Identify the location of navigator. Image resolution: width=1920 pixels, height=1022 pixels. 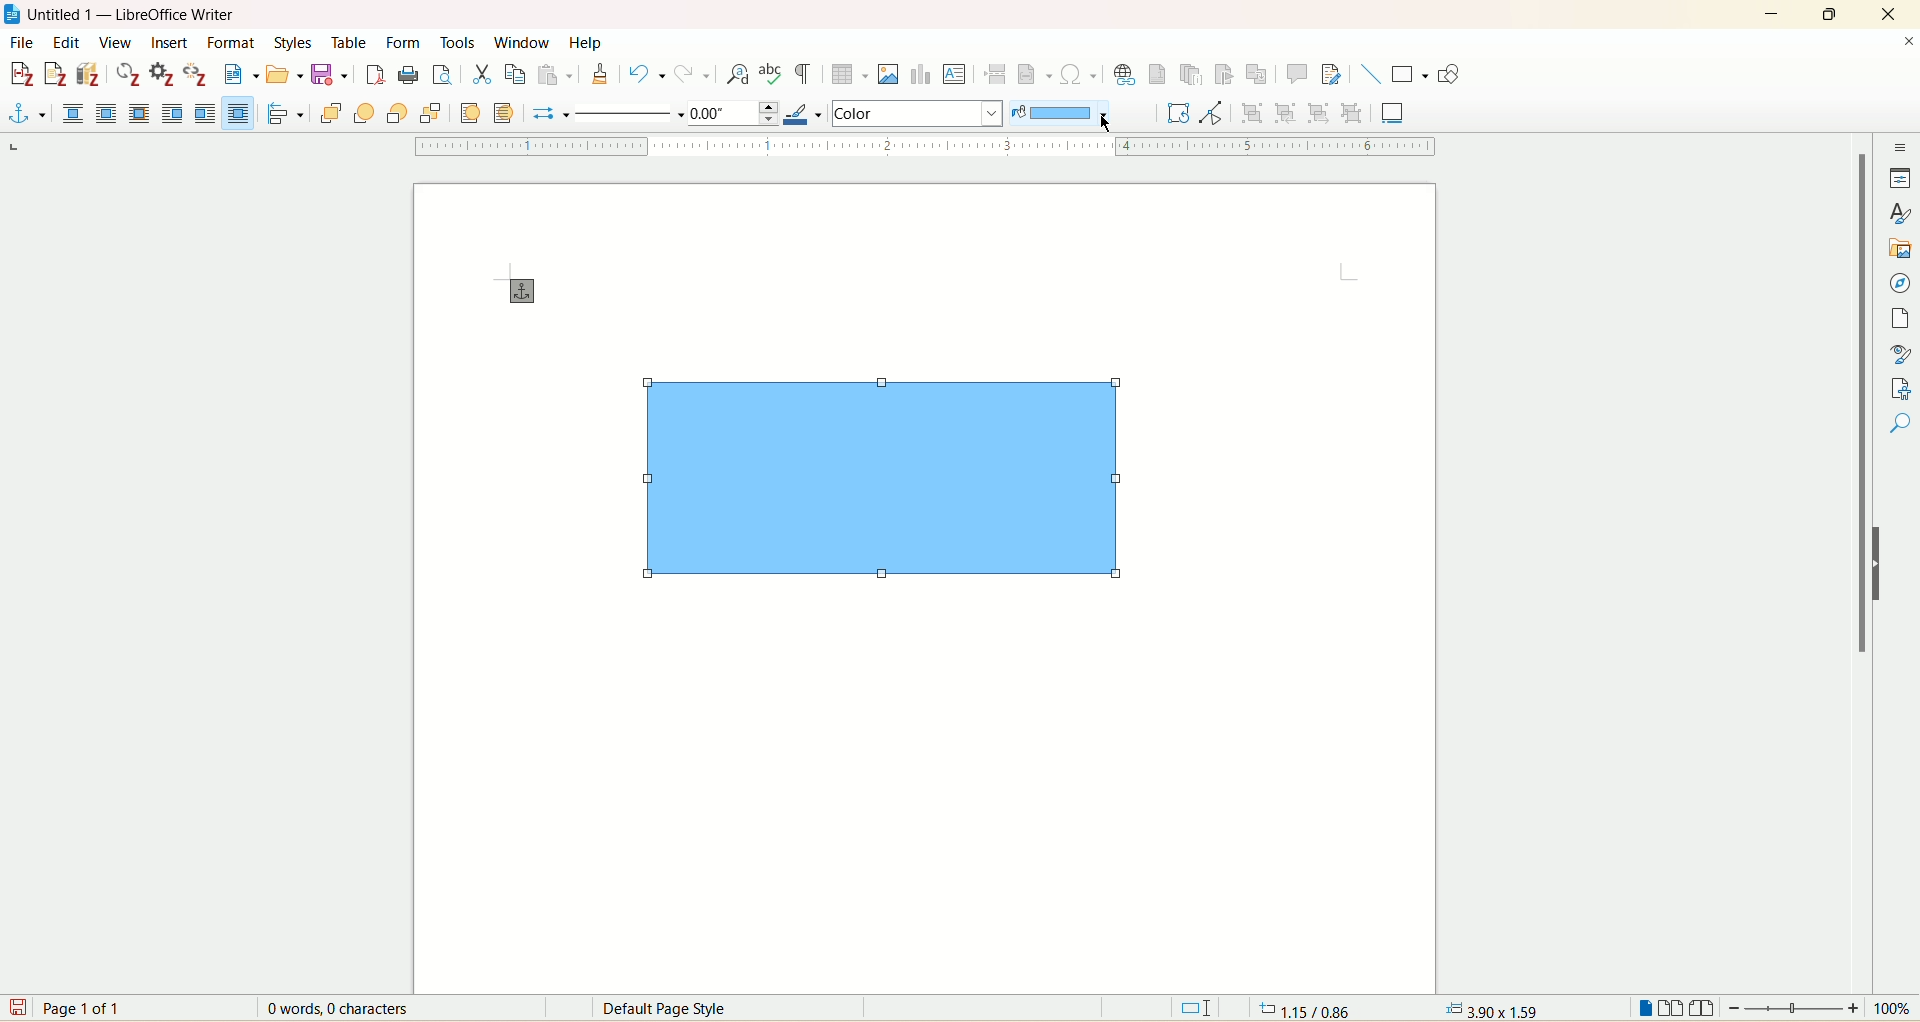
(1902, 286).